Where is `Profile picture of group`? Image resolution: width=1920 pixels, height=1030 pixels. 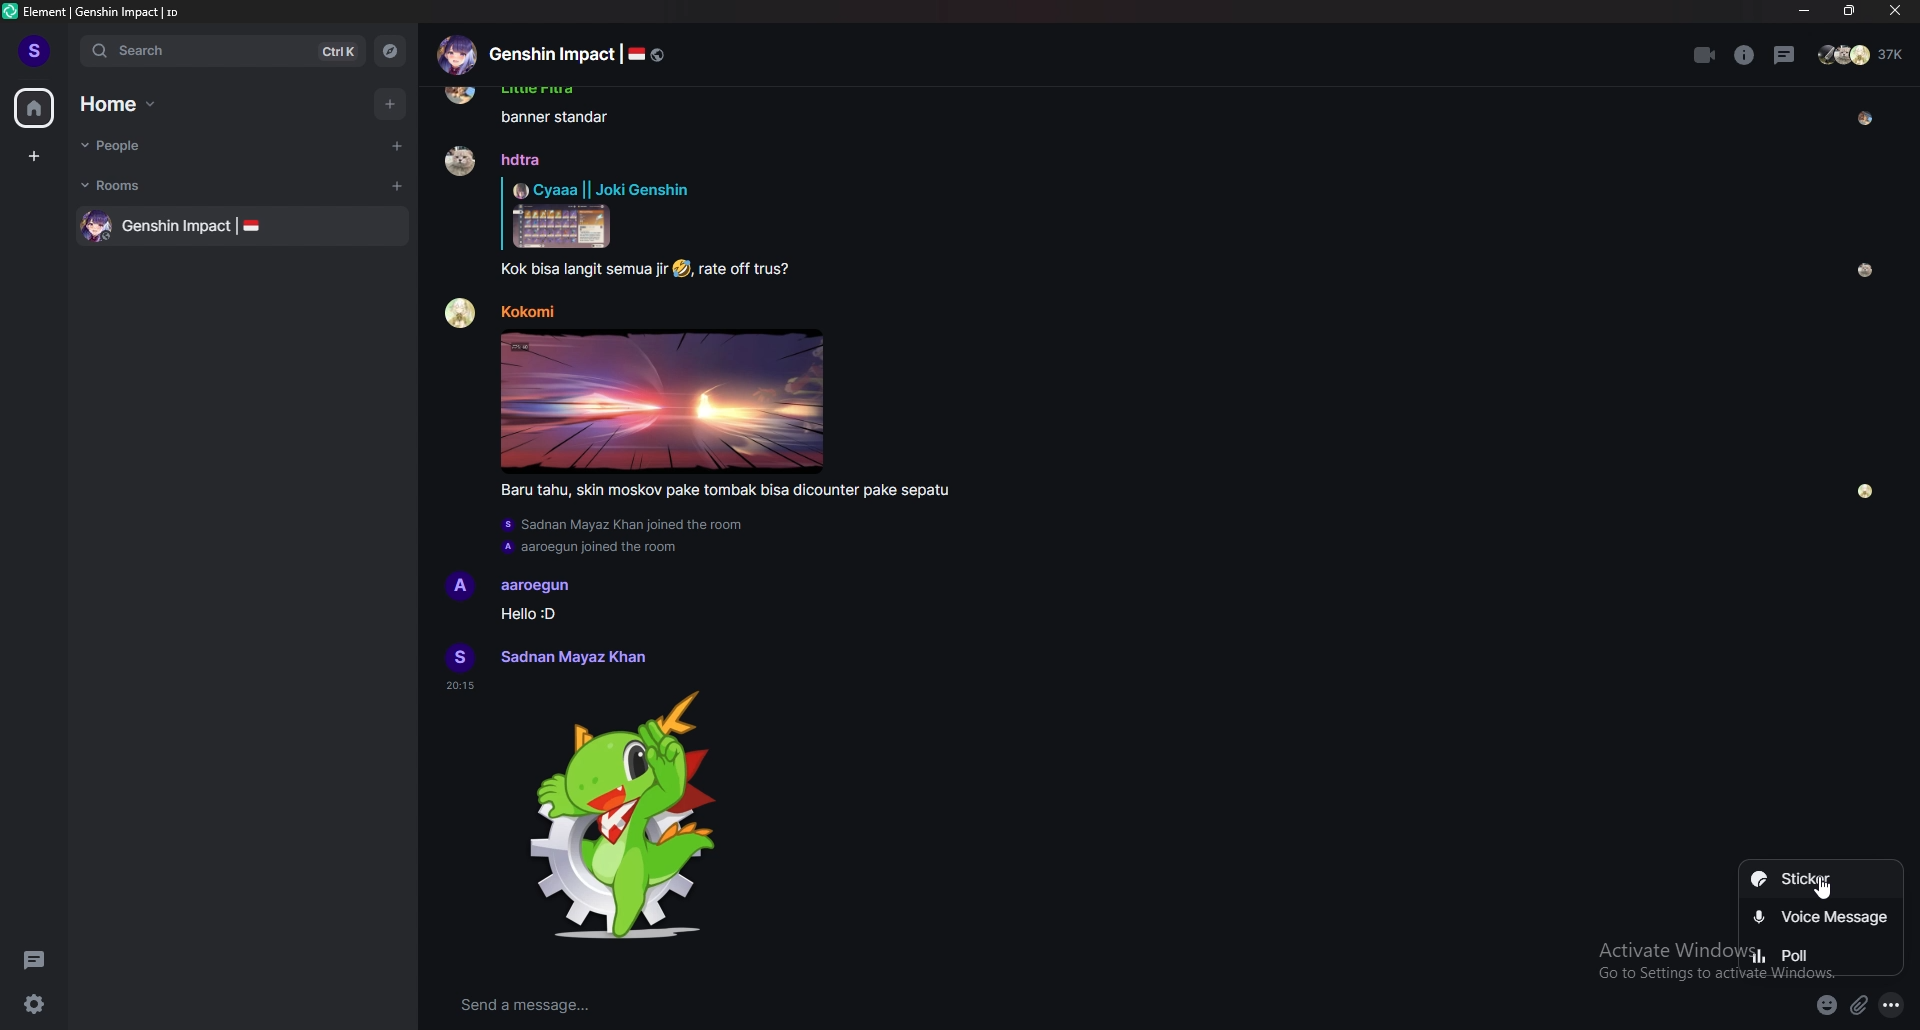
Profile picture of group is located at coordinates (456, 55).